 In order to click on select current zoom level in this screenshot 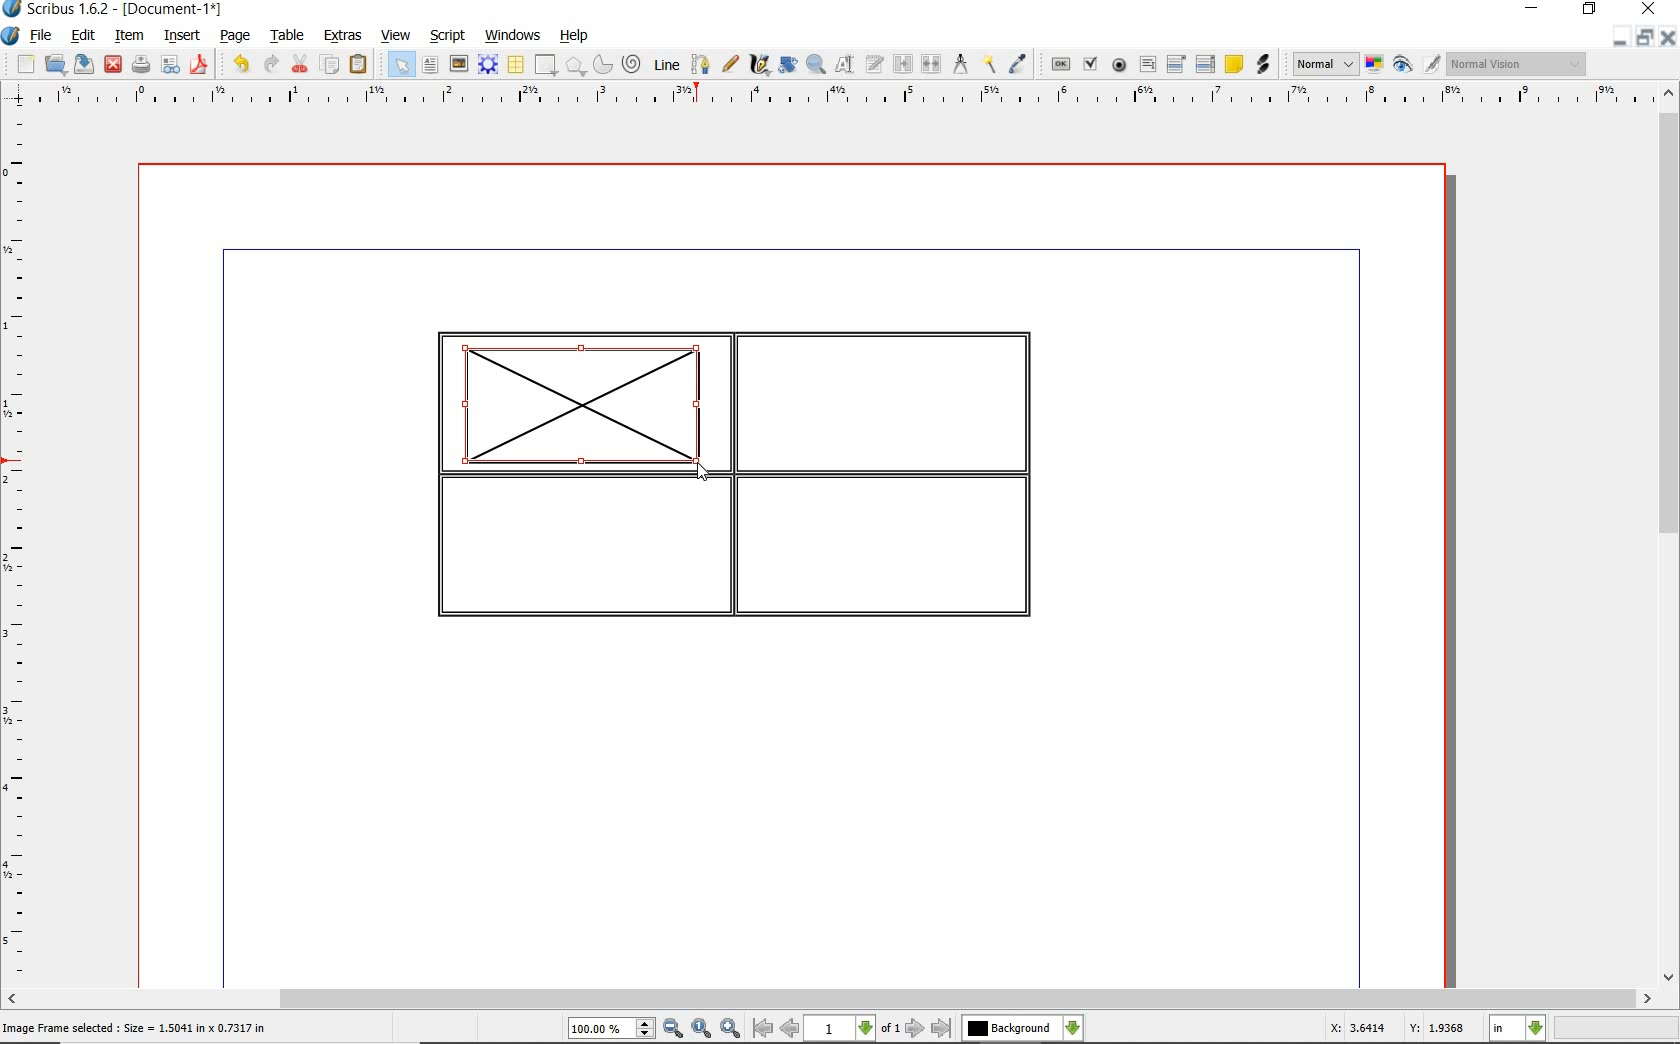, I will do `click(611, 1030)`.